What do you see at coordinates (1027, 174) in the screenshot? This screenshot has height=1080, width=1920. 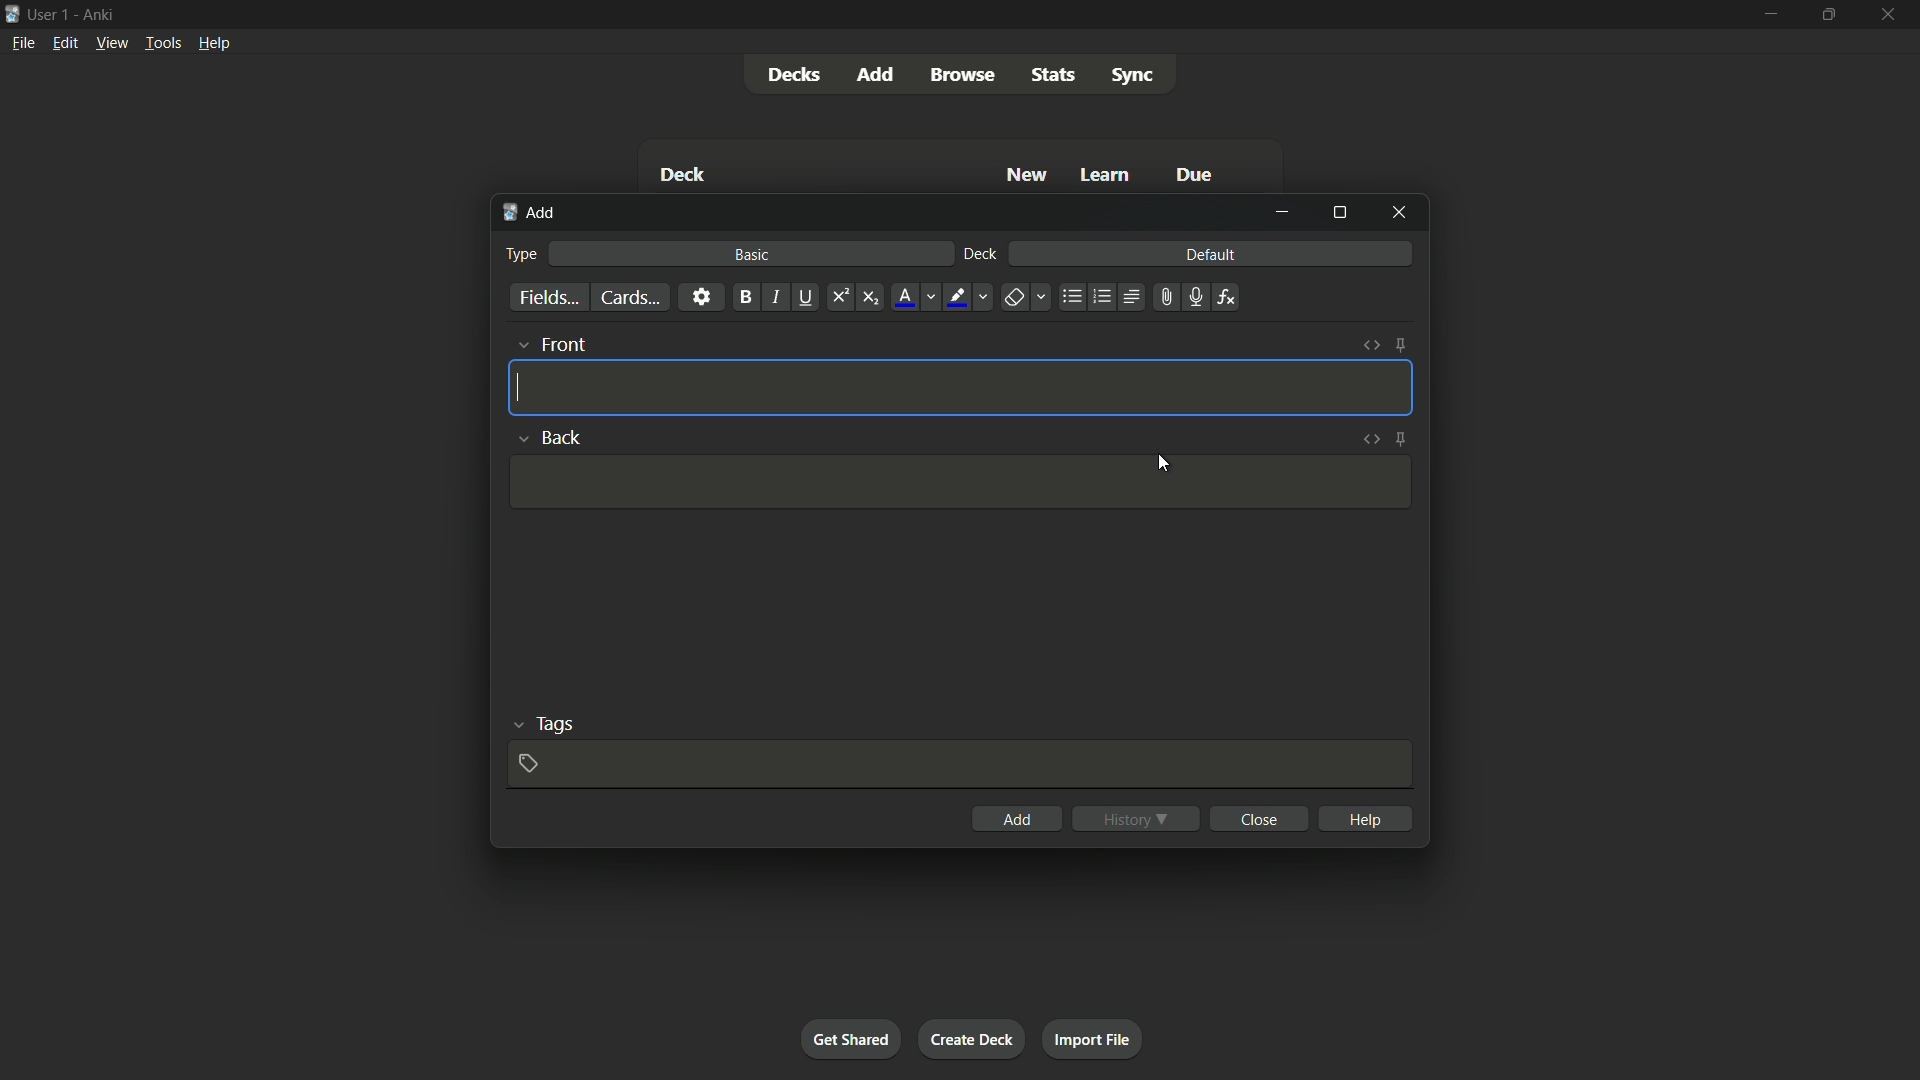 I see `new` at bounding box center [1027, 174].